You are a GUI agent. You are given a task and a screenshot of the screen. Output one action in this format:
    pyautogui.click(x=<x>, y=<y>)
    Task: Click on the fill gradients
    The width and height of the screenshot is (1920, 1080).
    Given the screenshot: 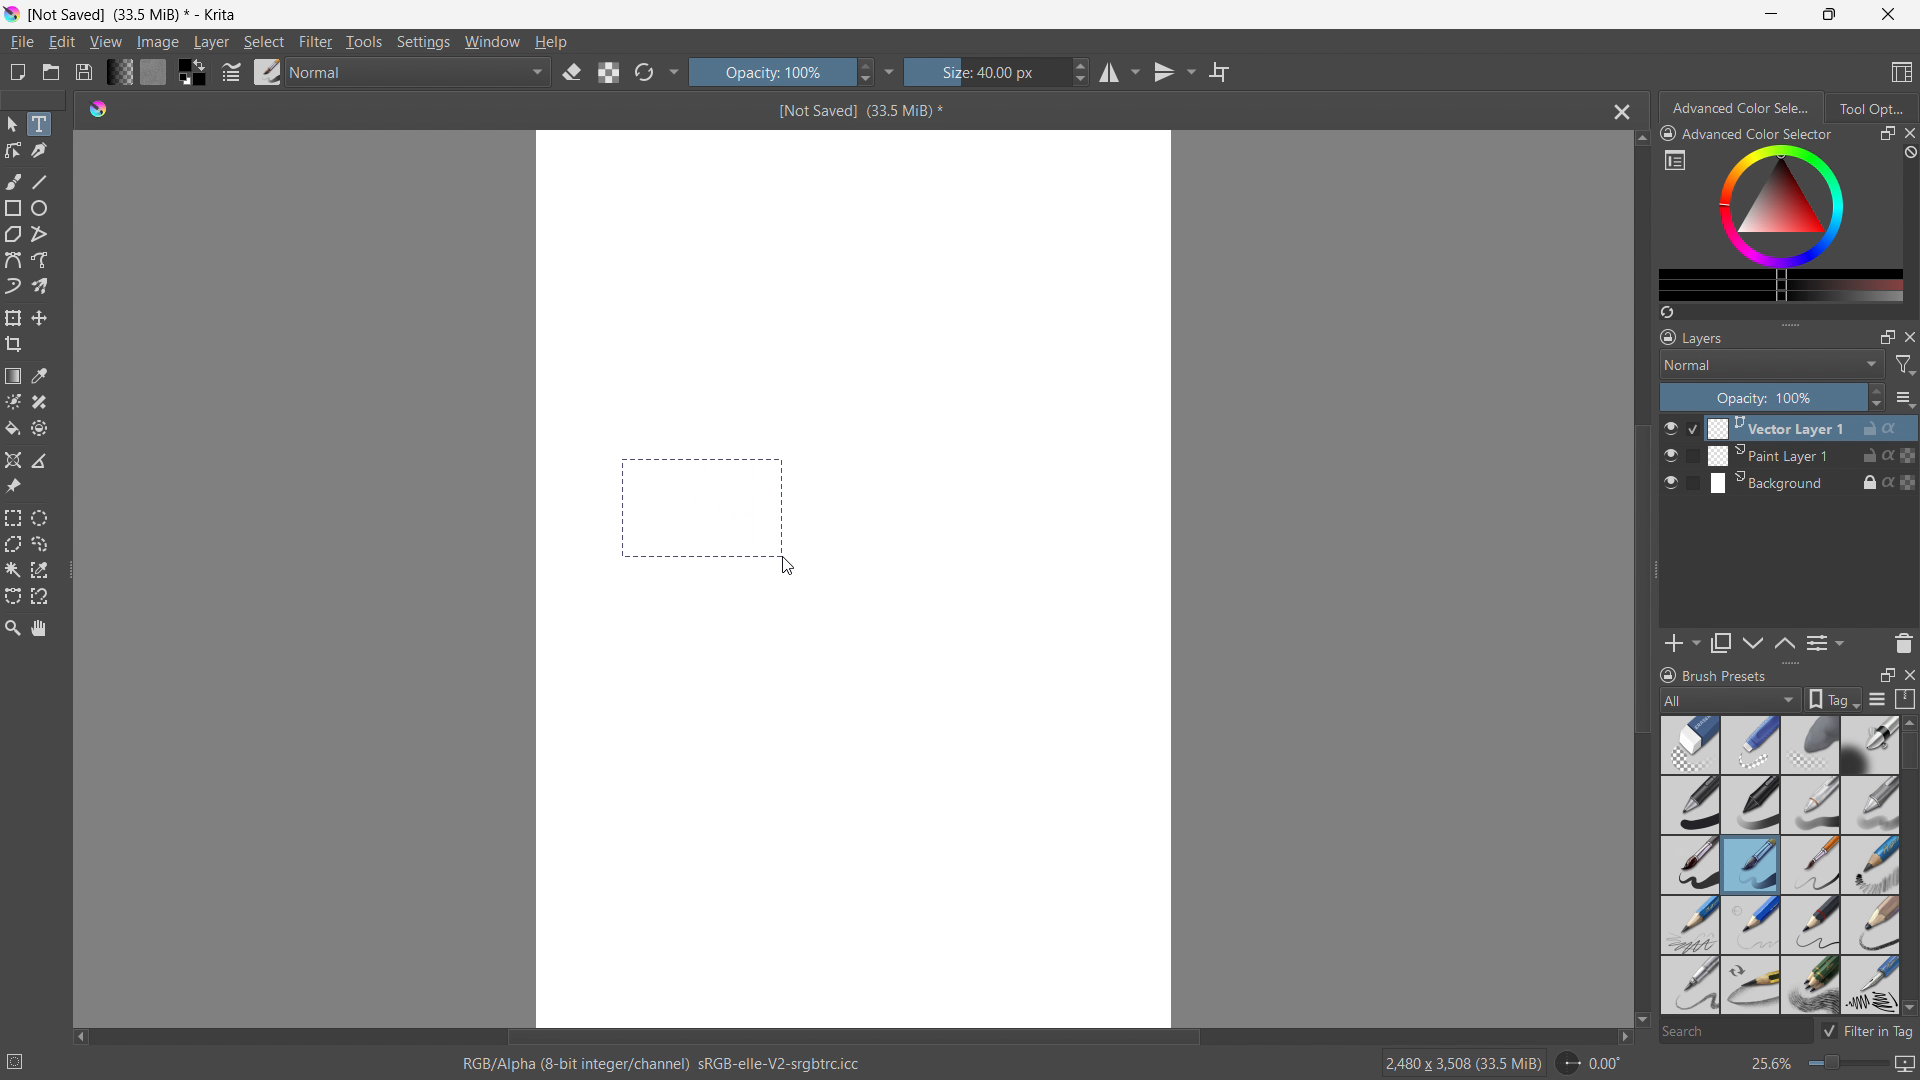 What is the action you would take?
    pyautogui.click(x=119, y=71)
    